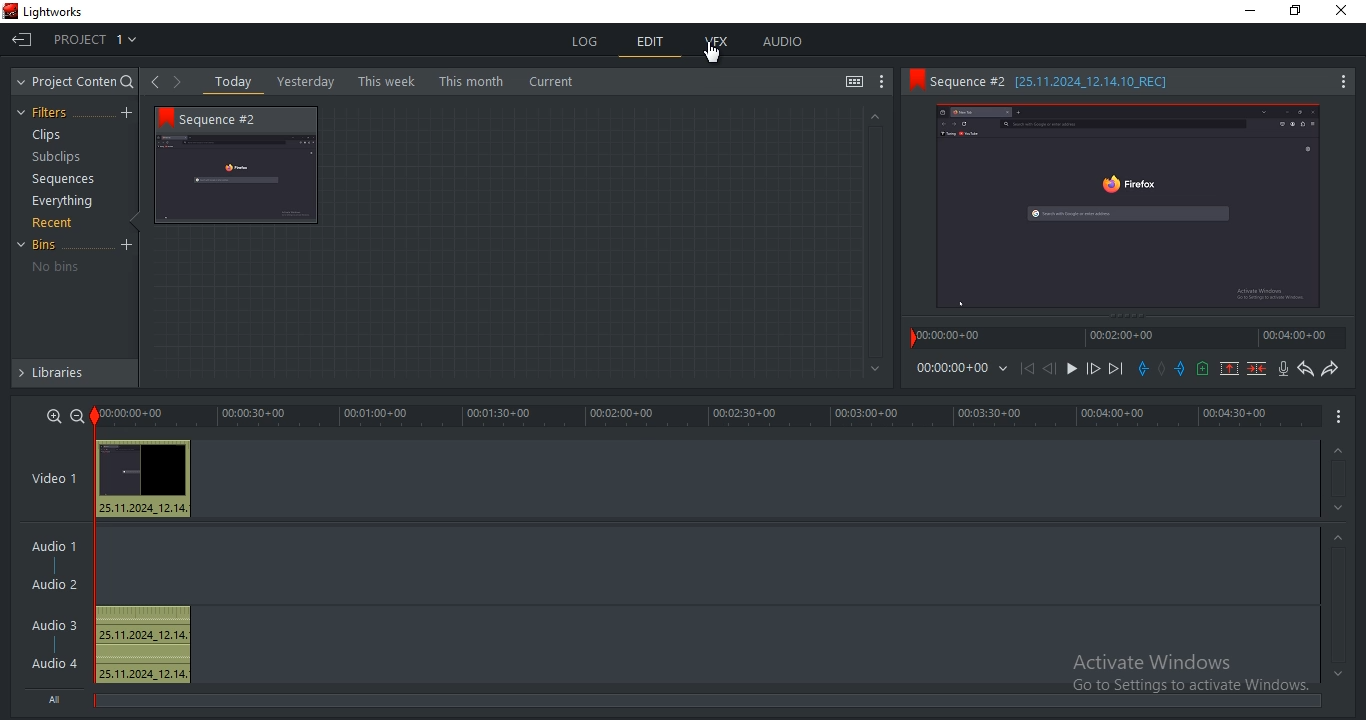  What do you see at coordinates (146, 469) in the screenshot?
I see `Video clip thumbnail` at bounding box center [146, 469].